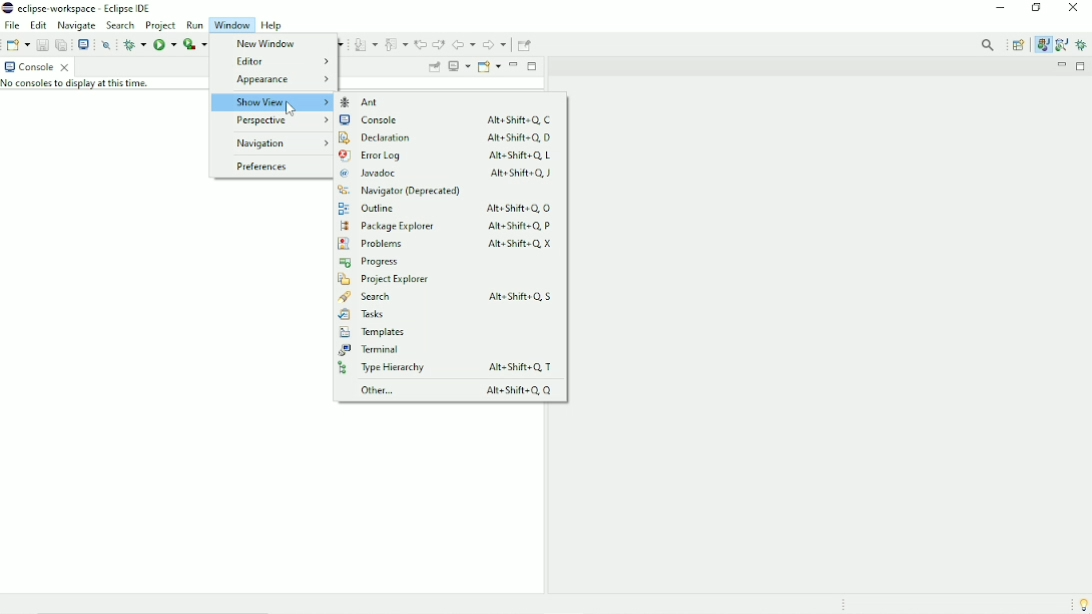 The image size is (1092, 614). What do you see at coordinates (83, 43) in the screenshot?
I see `Open a terminal` at bounding box center [83, 43].